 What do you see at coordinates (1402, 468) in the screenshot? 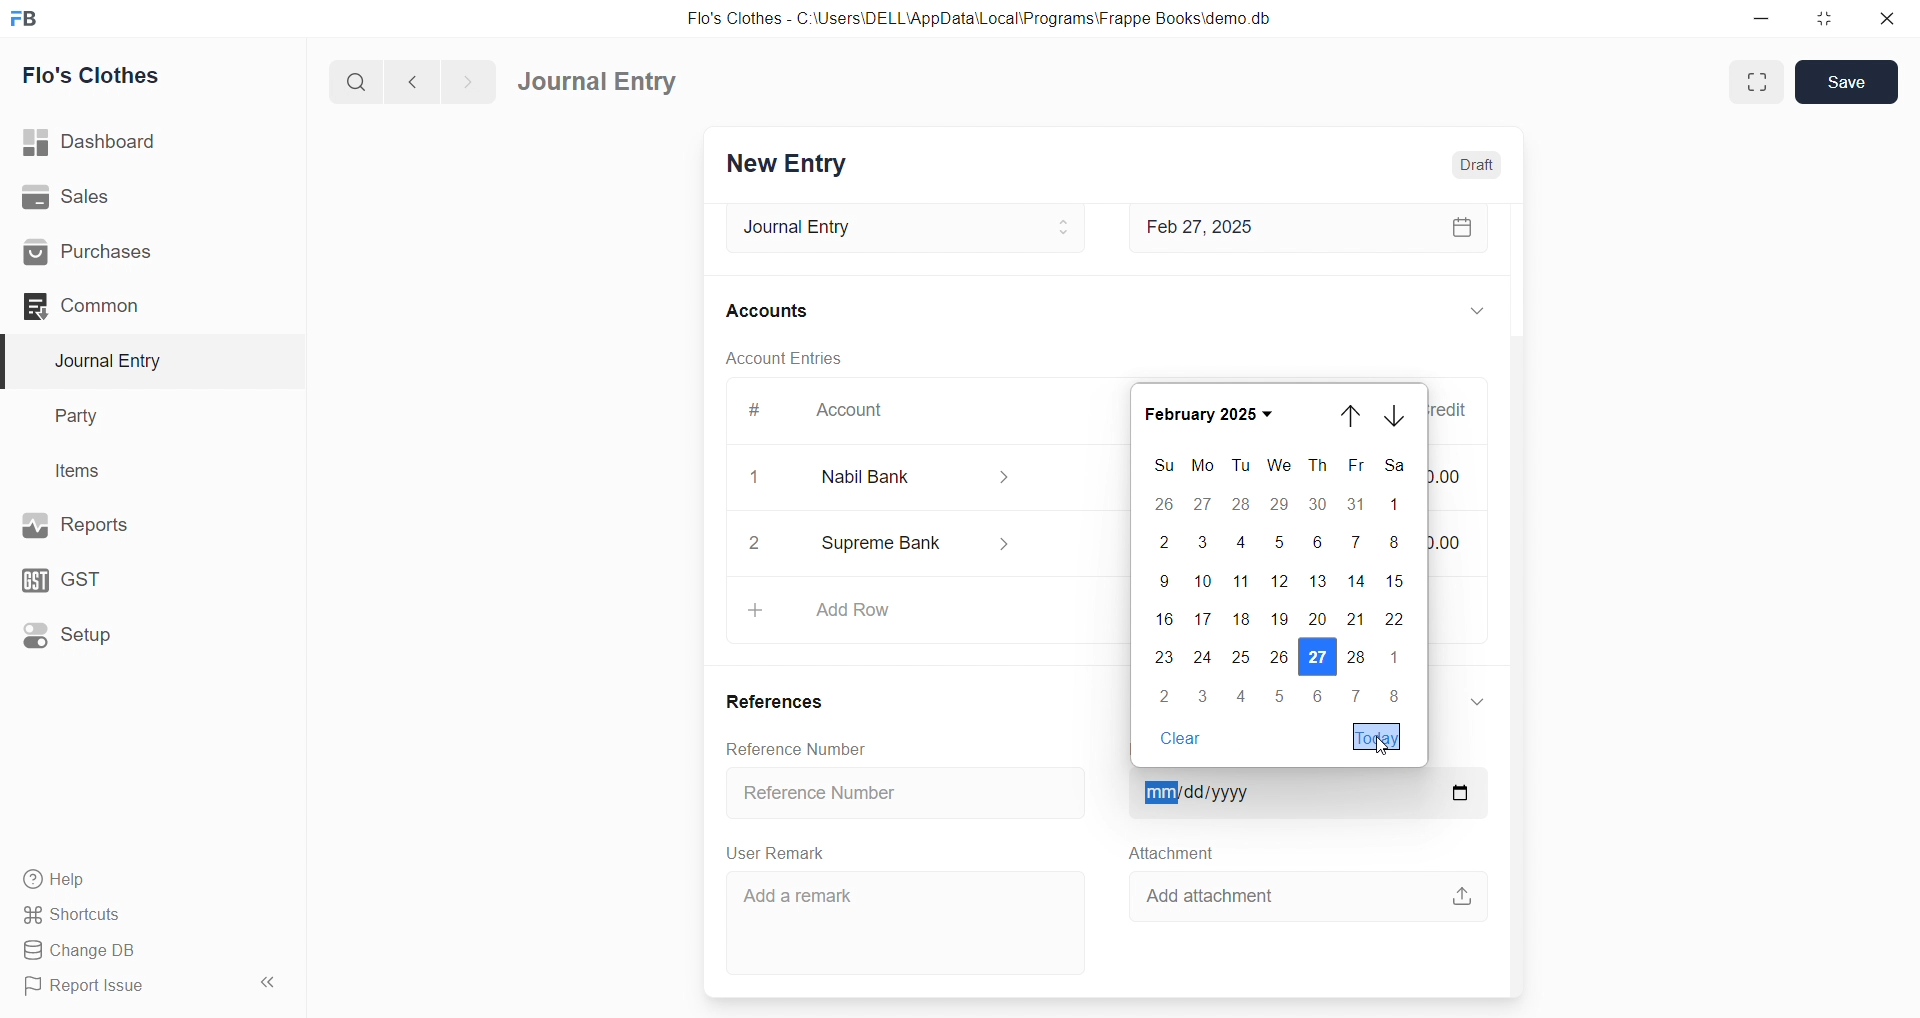
I see `SA` at bounding box center [1402, 468].